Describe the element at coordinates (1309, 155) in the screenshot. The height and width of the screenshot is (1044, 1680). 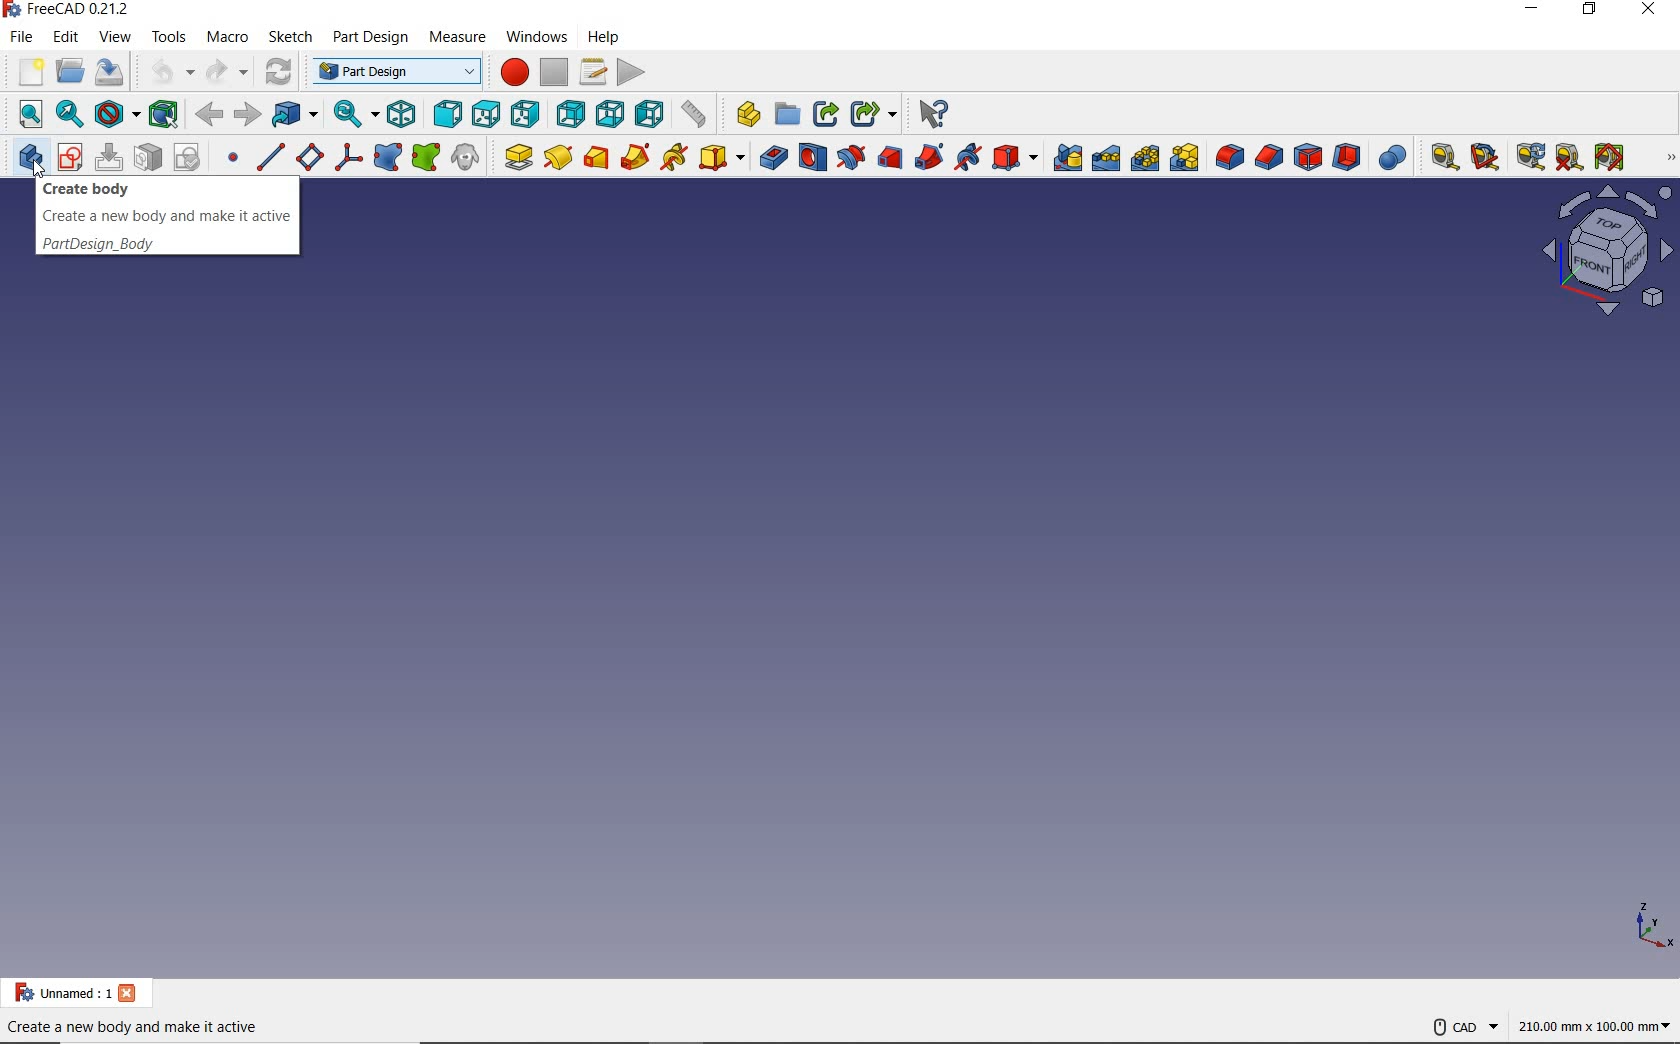
I see `DRAFT` at that location.